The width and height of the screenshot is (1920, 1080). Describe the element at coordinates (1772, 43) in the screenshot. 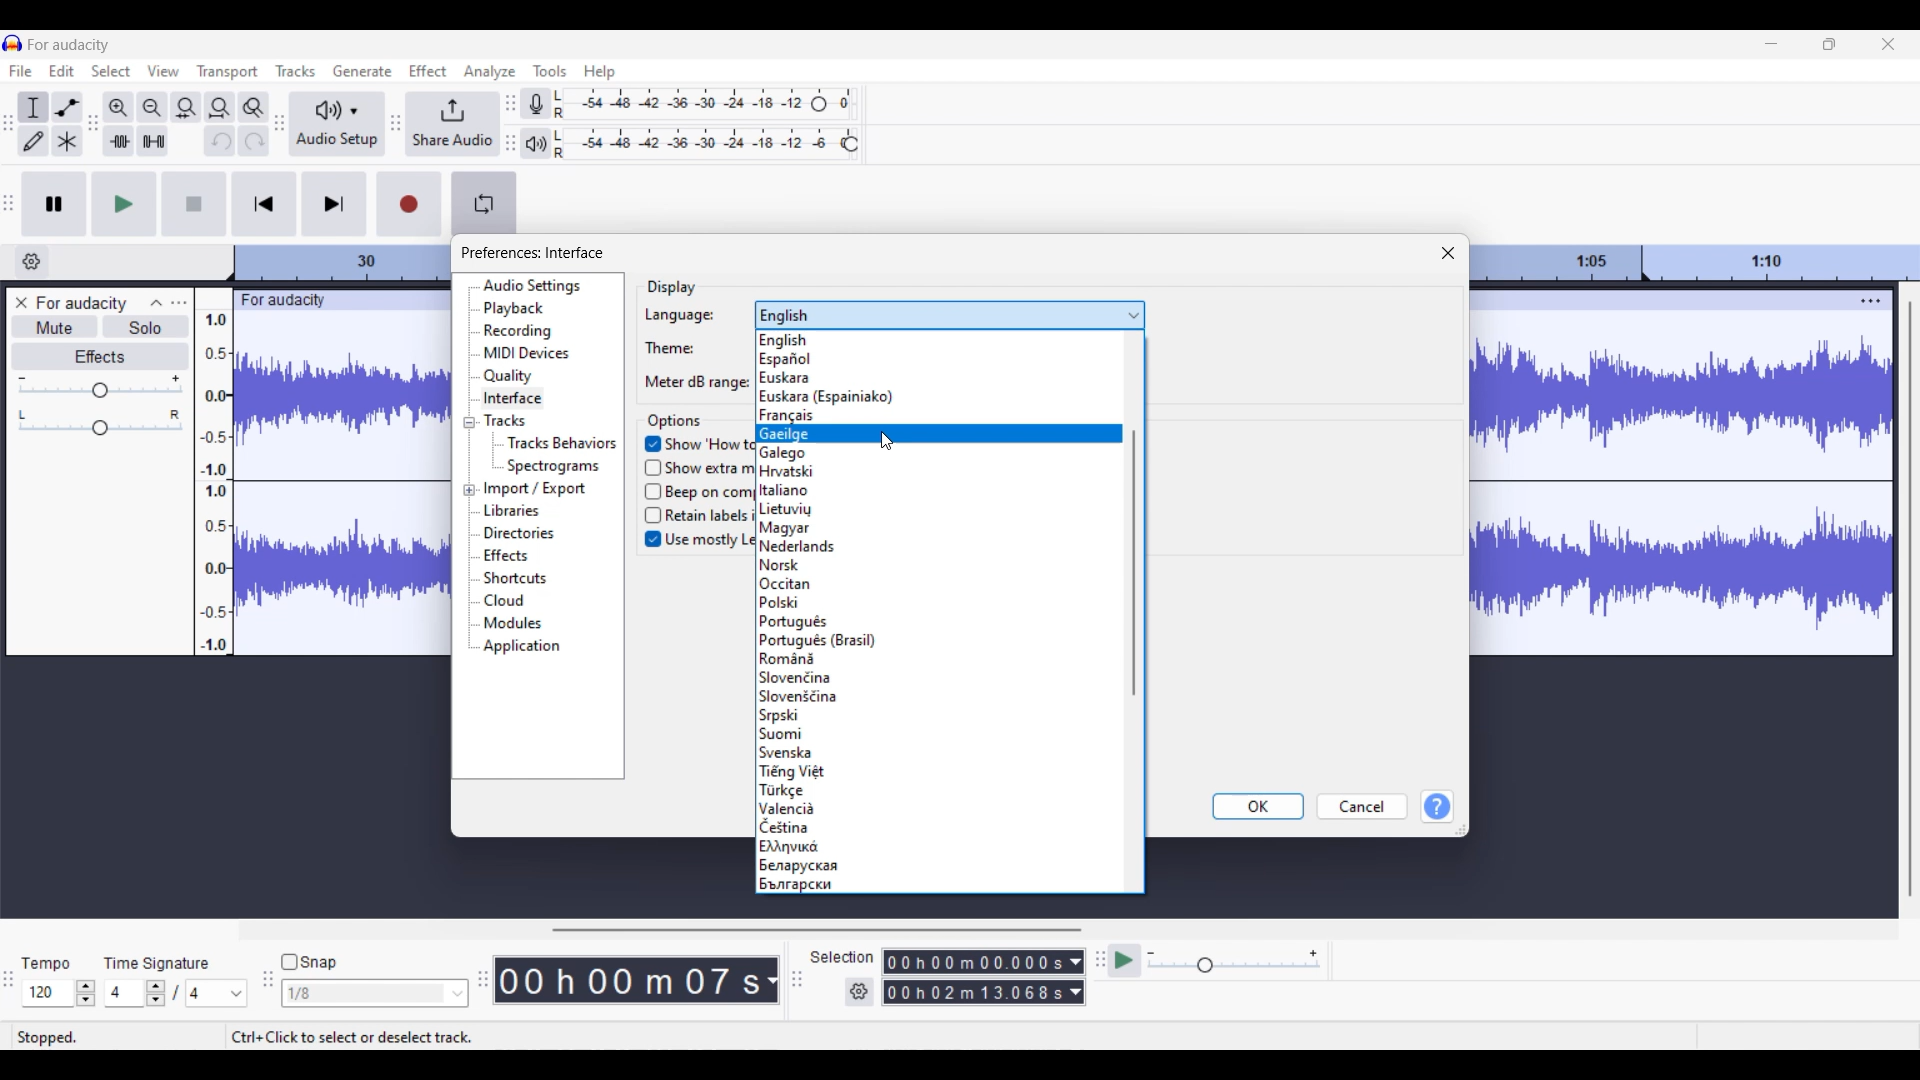

I see `Minimize` at that location.